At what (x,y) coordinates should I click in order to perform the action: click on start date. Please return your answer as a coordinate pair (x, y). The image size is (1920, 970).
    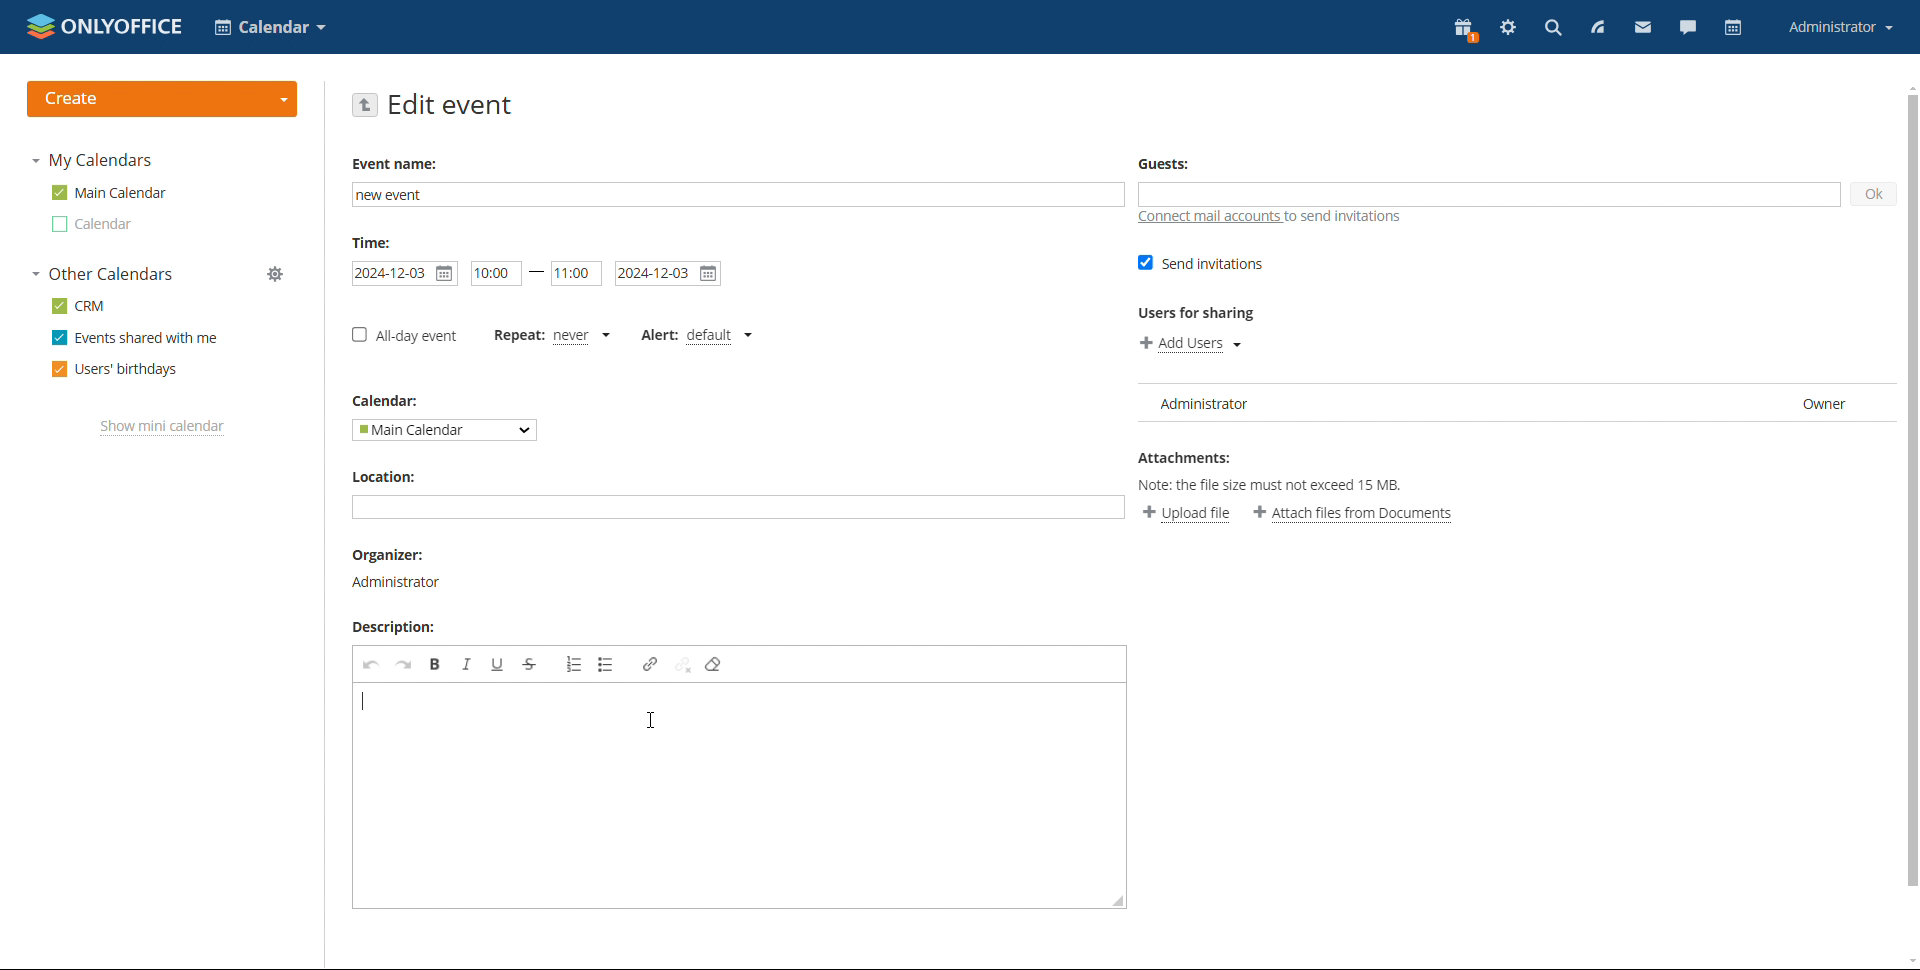
    Looking at the image, I should click on (495, 274).